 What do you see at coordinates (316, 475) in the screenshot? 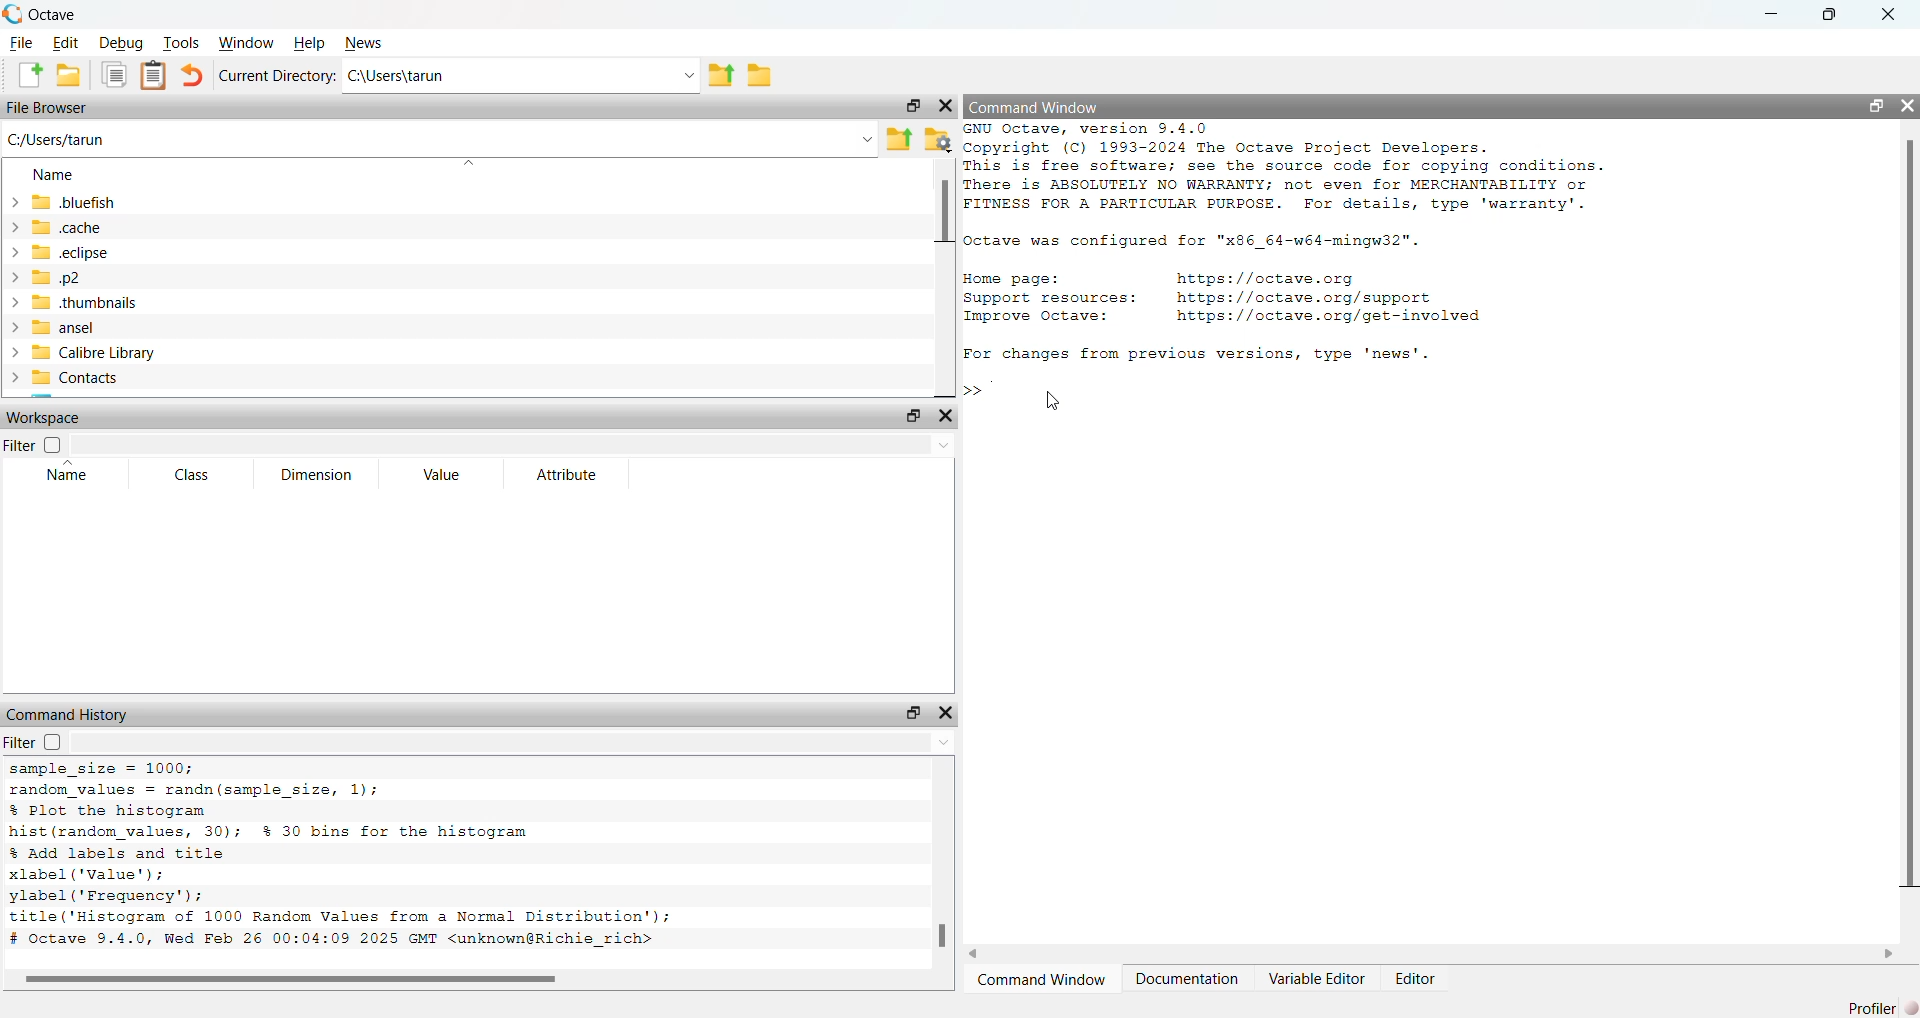
I see `Dimension` at bounding box center [316, 475].